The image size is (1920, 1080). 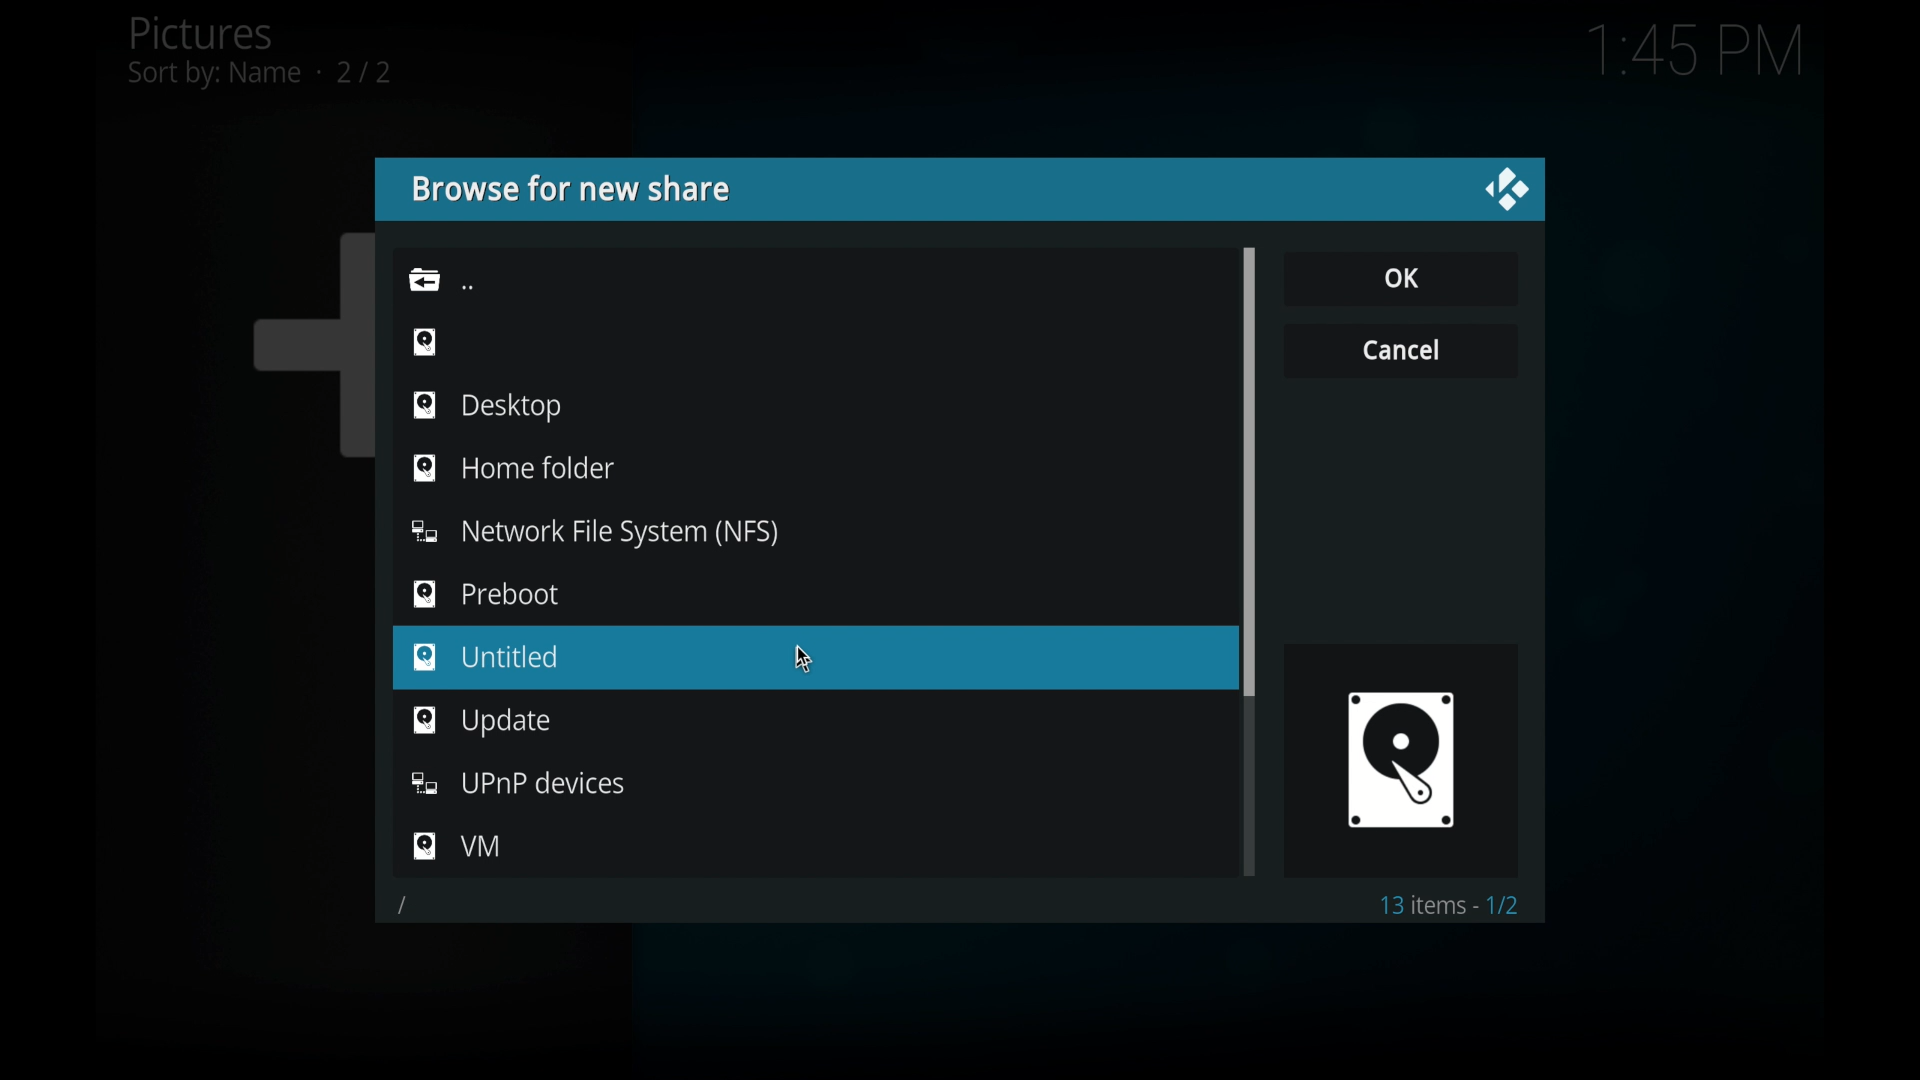 I want to click on desktop, so click(x=487, y=406).